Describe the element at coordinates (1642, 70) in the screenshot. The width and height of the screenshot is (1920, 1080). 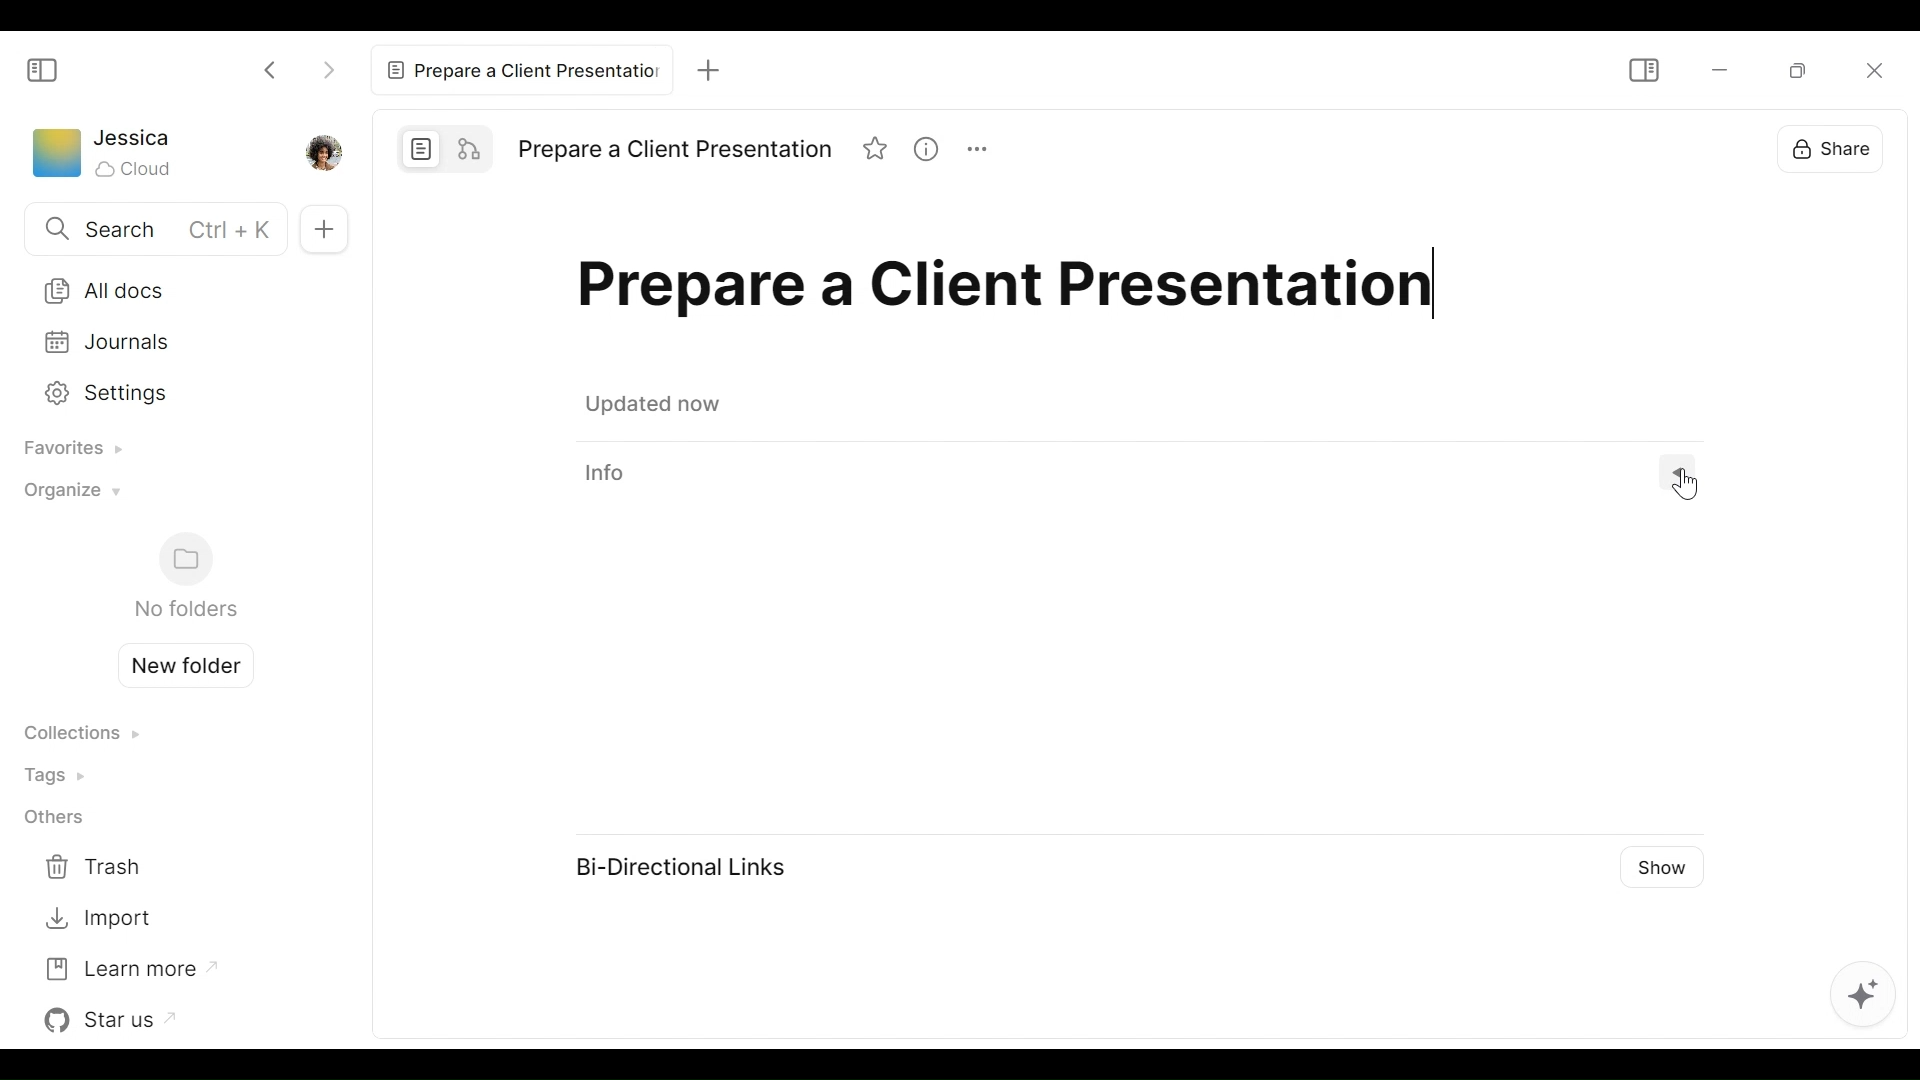
I see `Show/Hide Sidebar` at that location.